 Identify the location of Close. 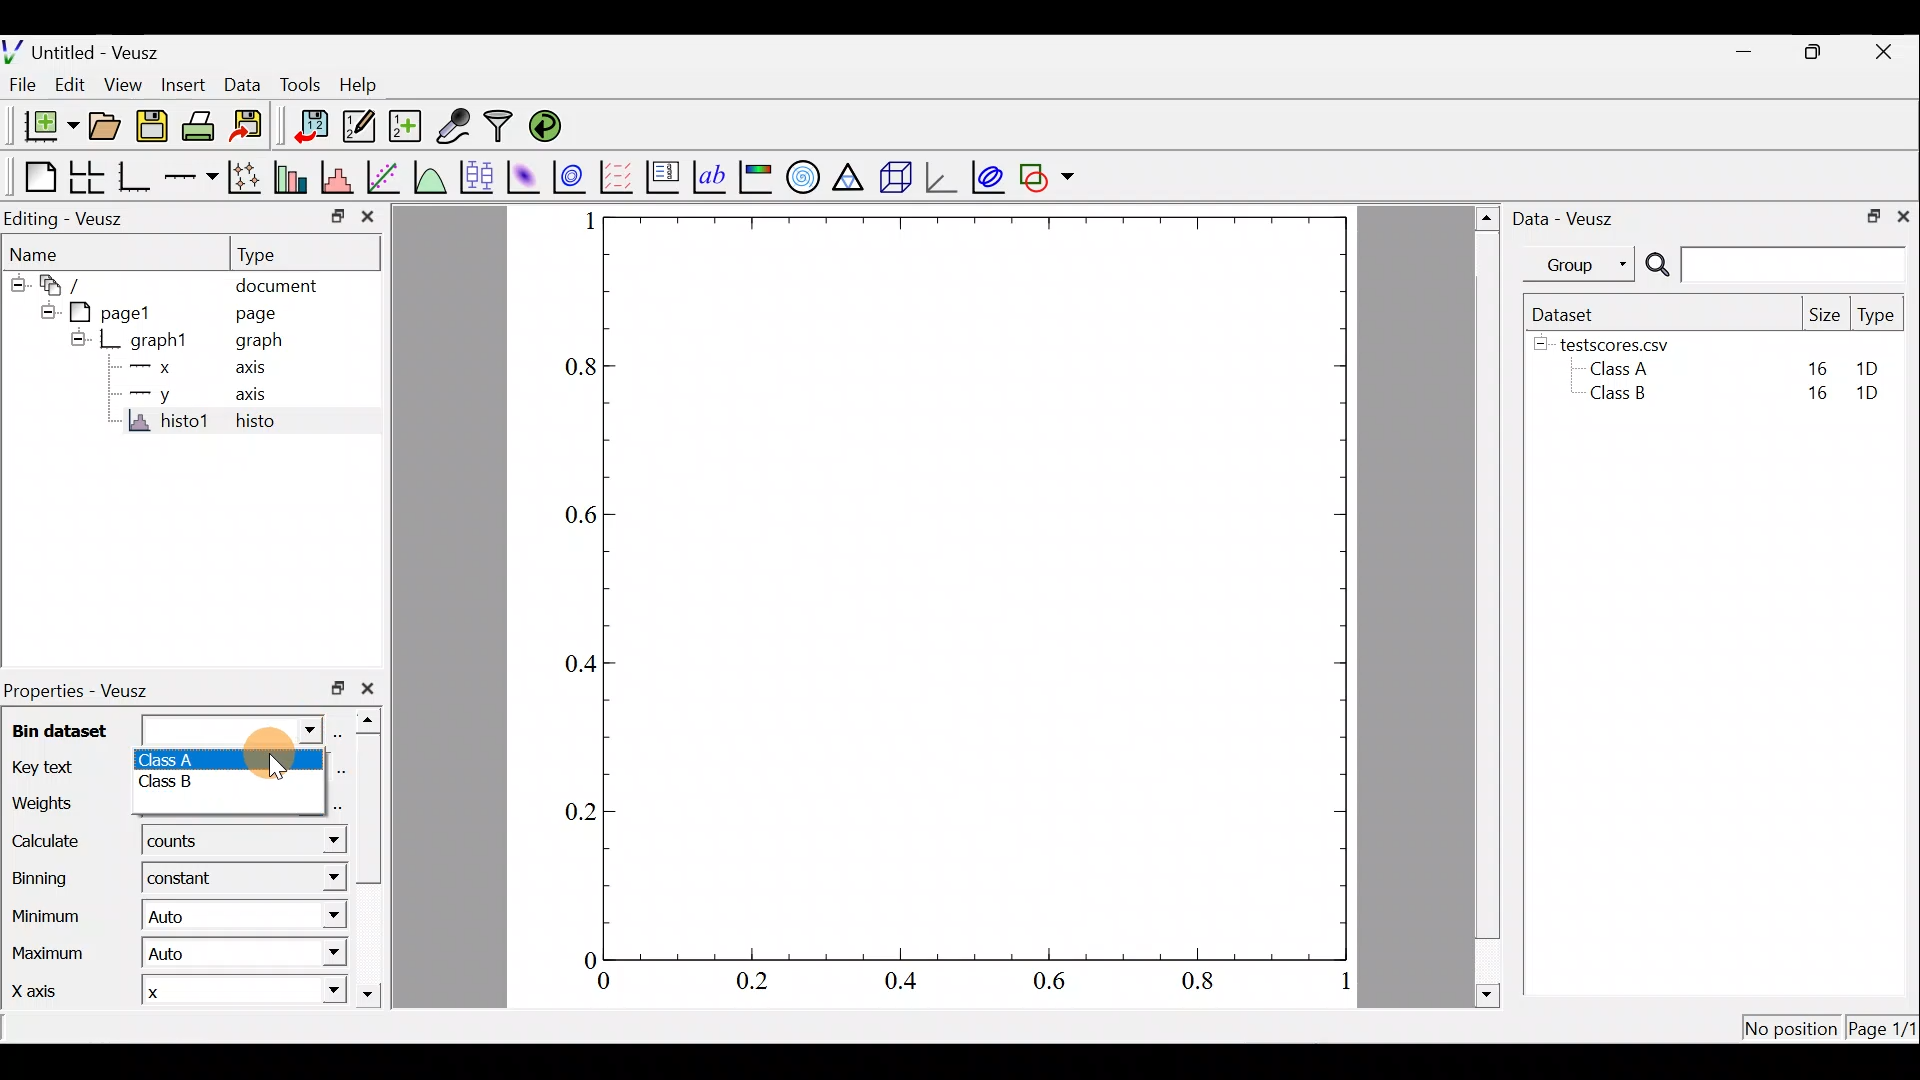
(1889, 50).